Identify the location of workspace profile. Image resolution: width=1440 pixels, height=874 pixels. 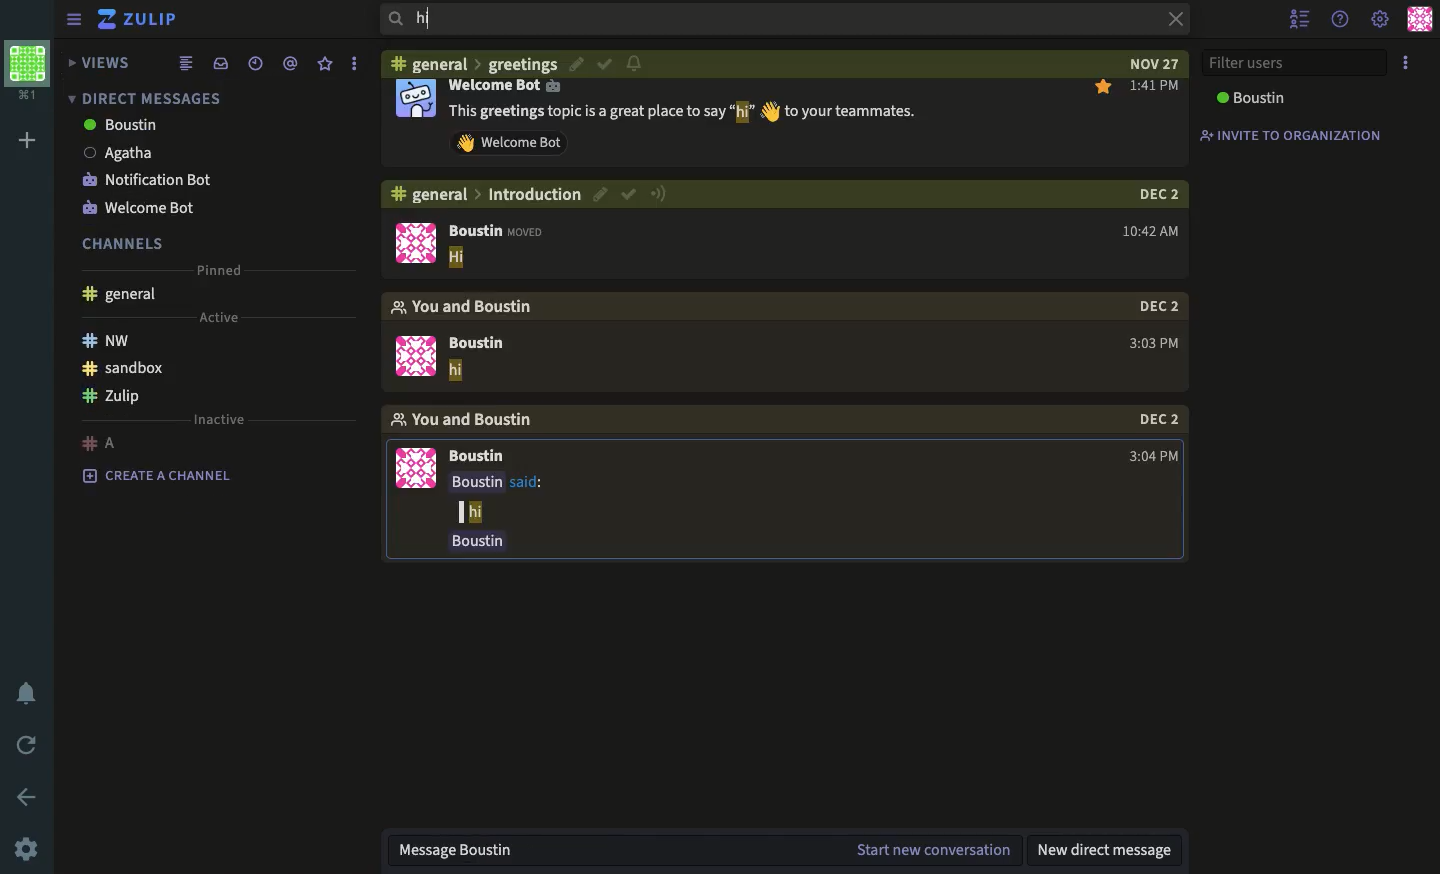
(26, 69).